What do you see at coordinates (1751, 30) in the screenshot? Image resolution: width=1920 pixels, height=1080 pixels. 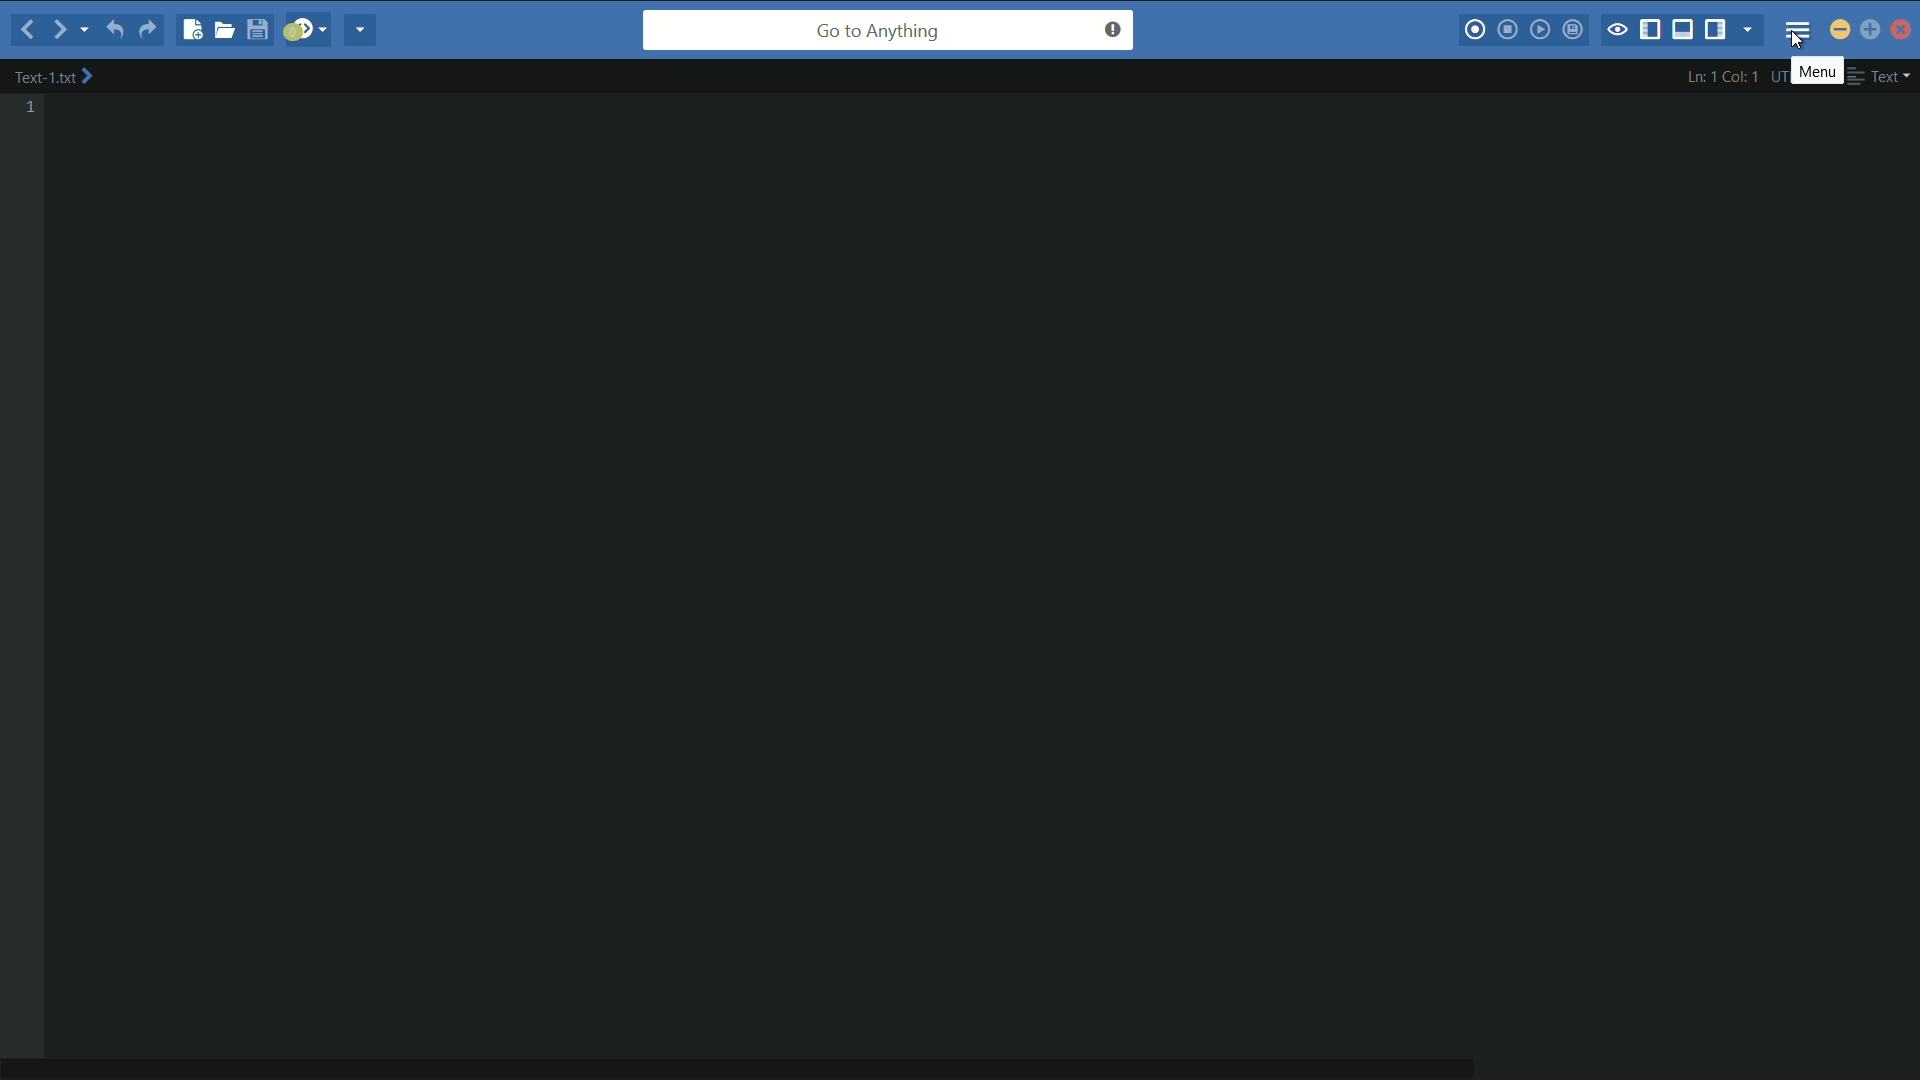 I see `show specific tab/sidebar` at bounding box center [1751, 30].